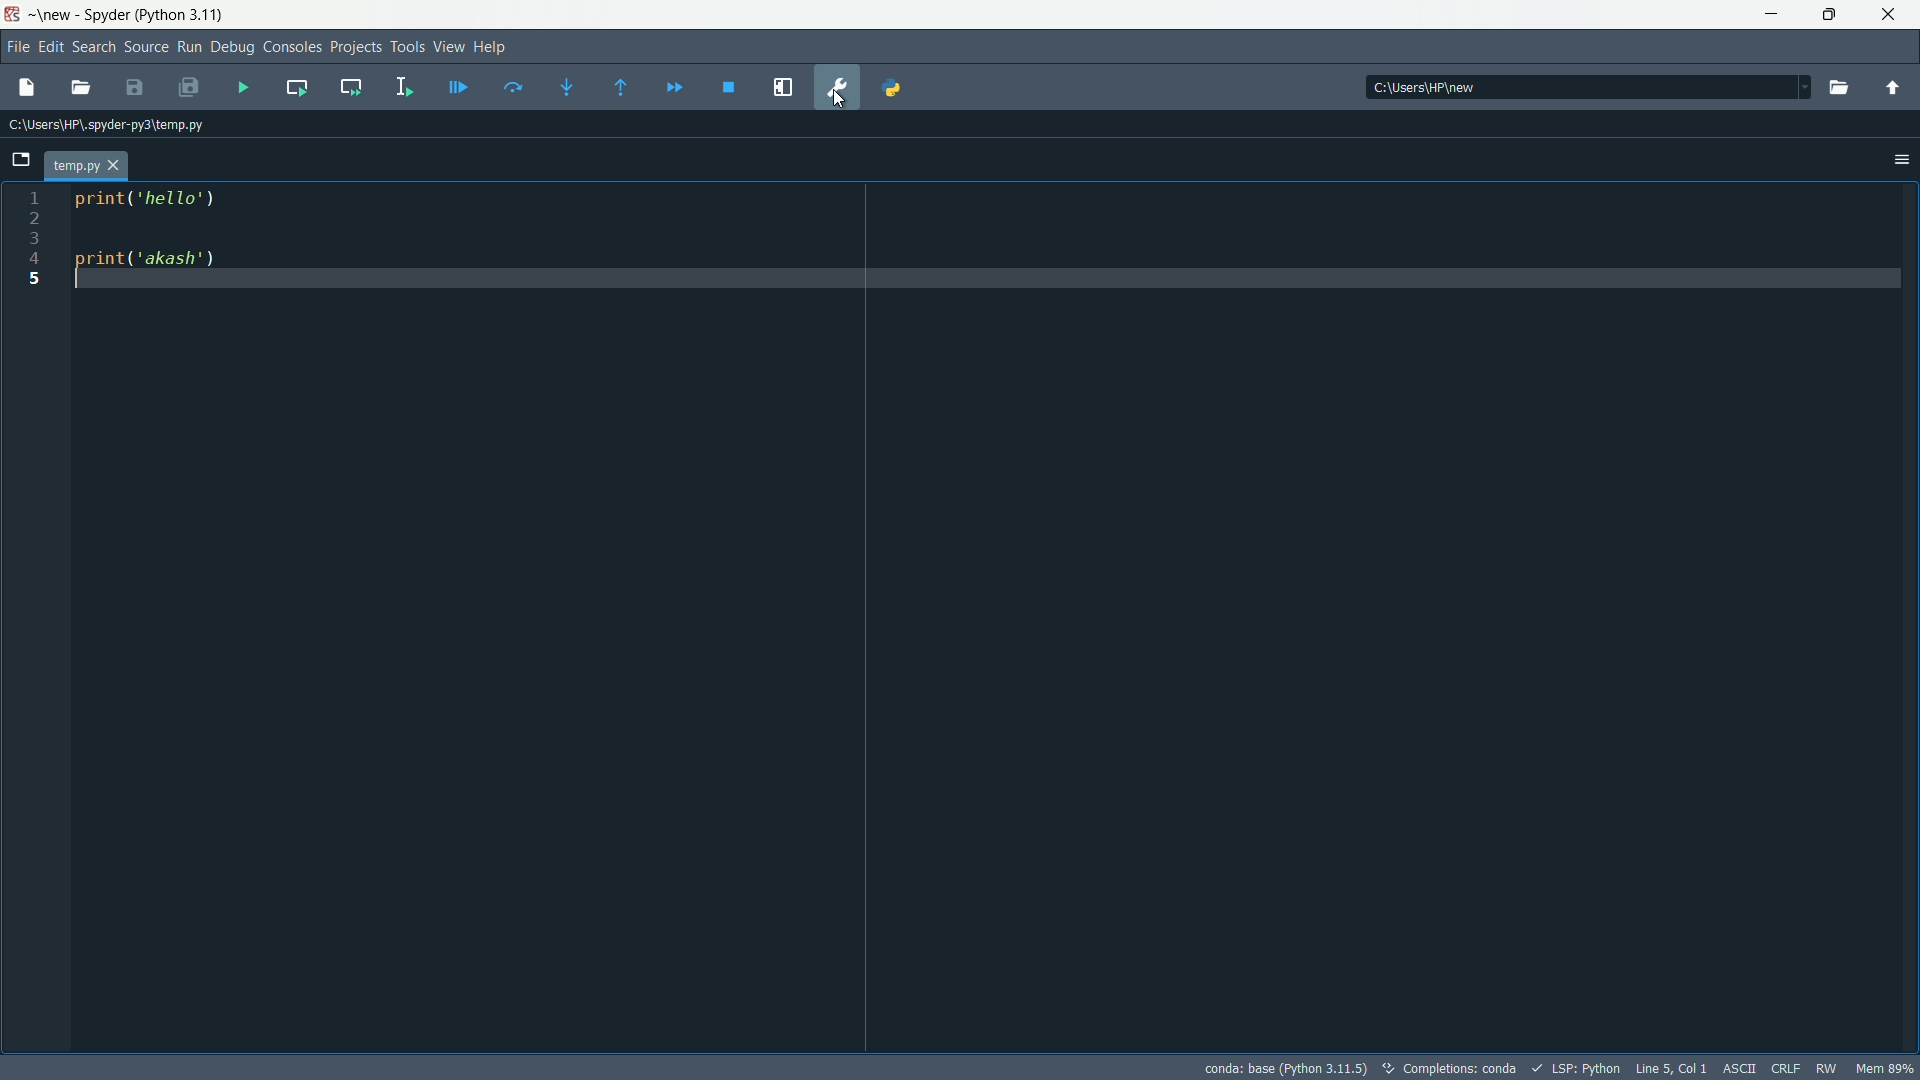  What do you see at coordinates (1586, 1068) in the screenshot?
I see `LSP:Python` at bounding box center [1586, 1068].